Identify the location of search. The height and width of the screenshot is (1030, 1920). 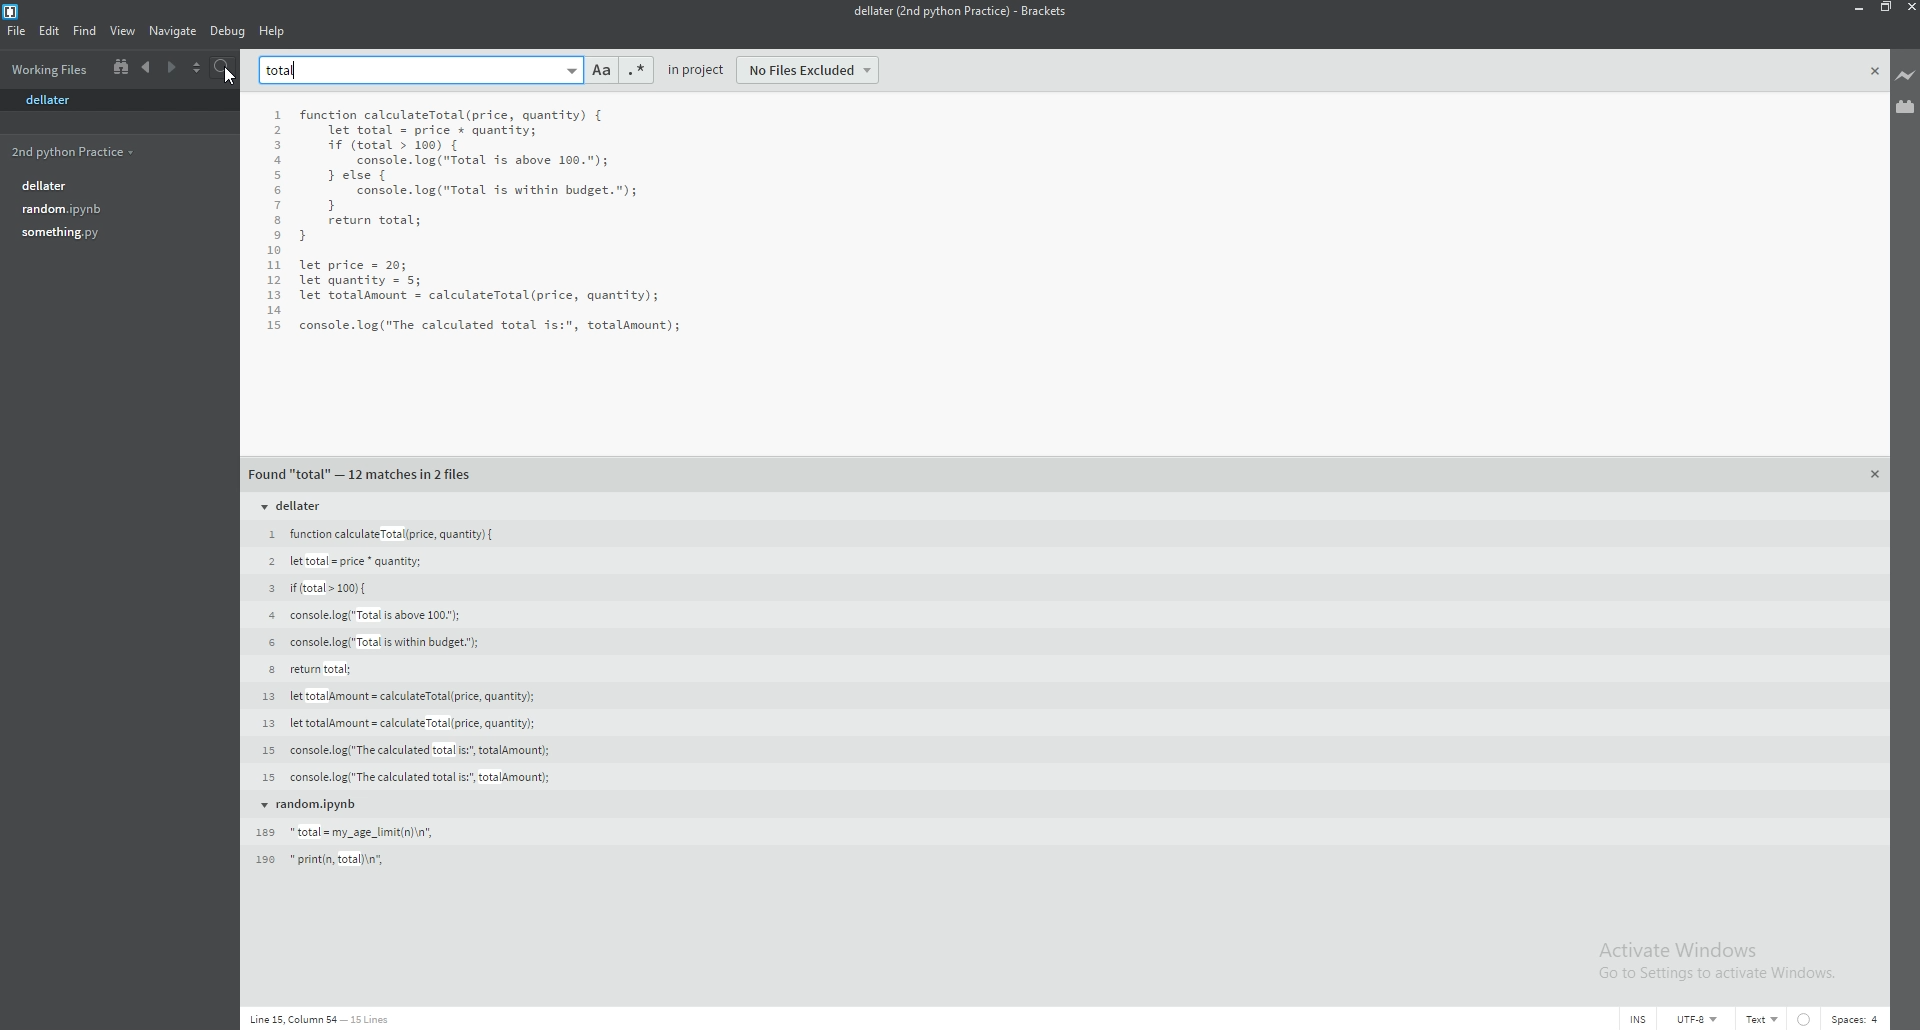
(224, 68).